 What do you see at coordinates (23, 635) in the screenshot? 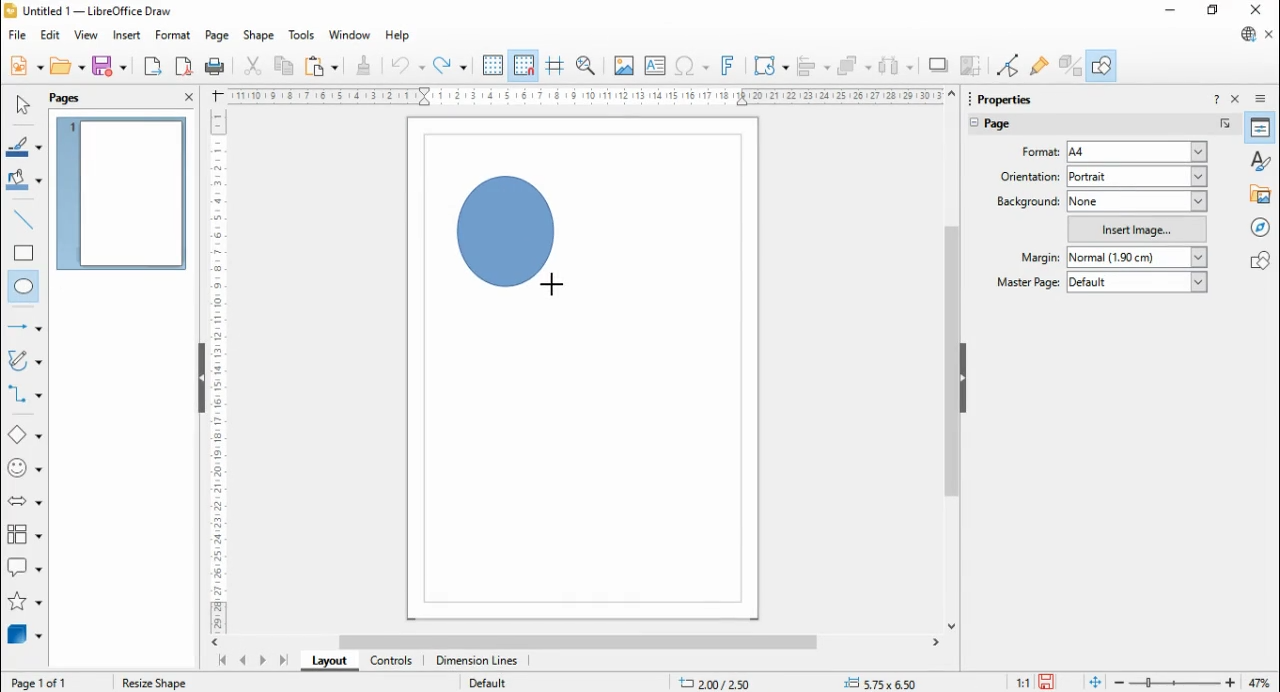
I see `3D Objects` at bounding box center [23, 635].